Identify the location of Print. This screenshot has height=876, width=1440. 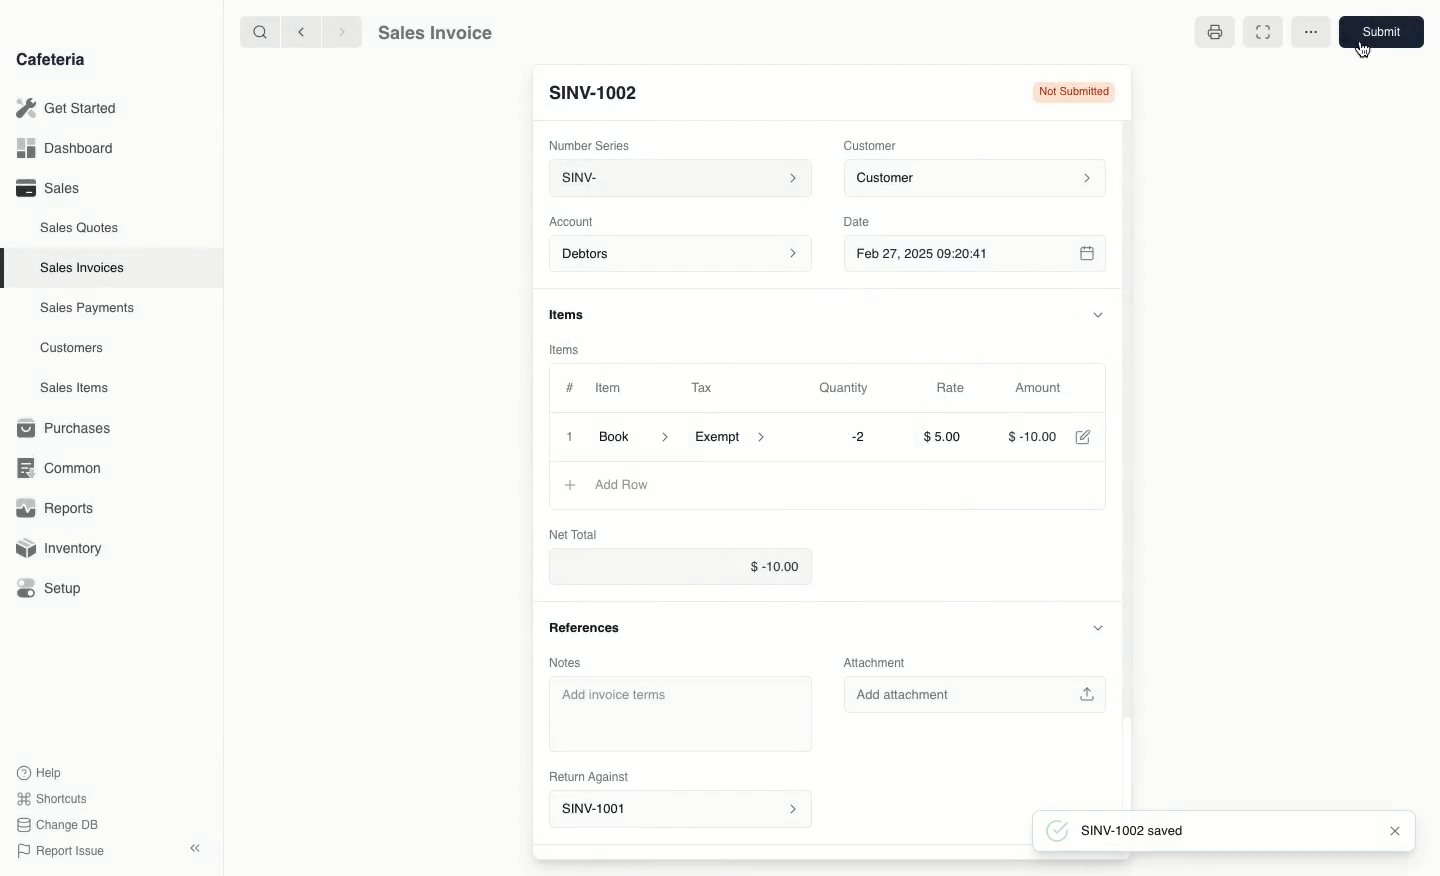
(1213, 32).